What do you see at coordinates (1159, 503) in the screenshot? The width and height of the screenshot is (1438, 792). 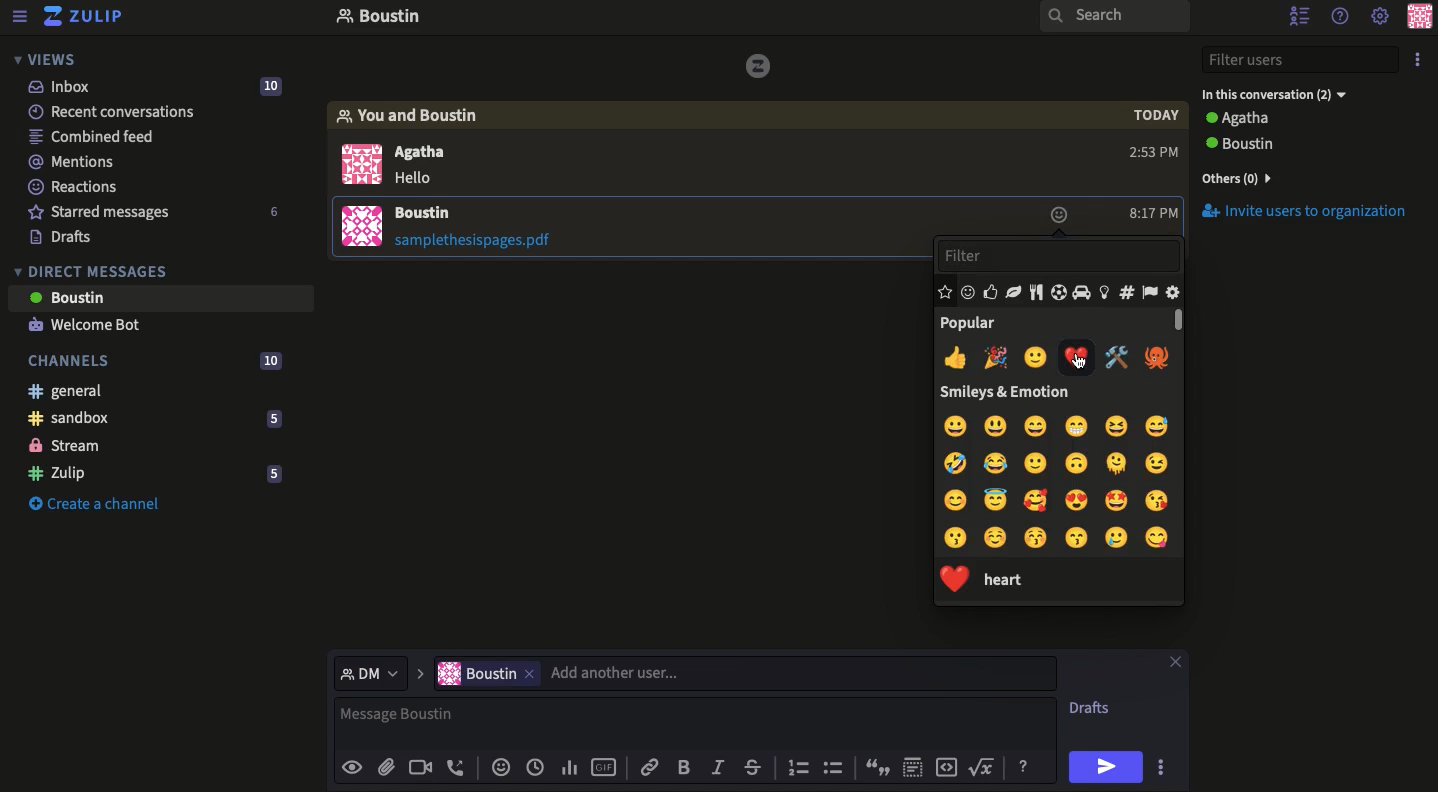 I see `heart kiss` at bounding box center [1159, 503].